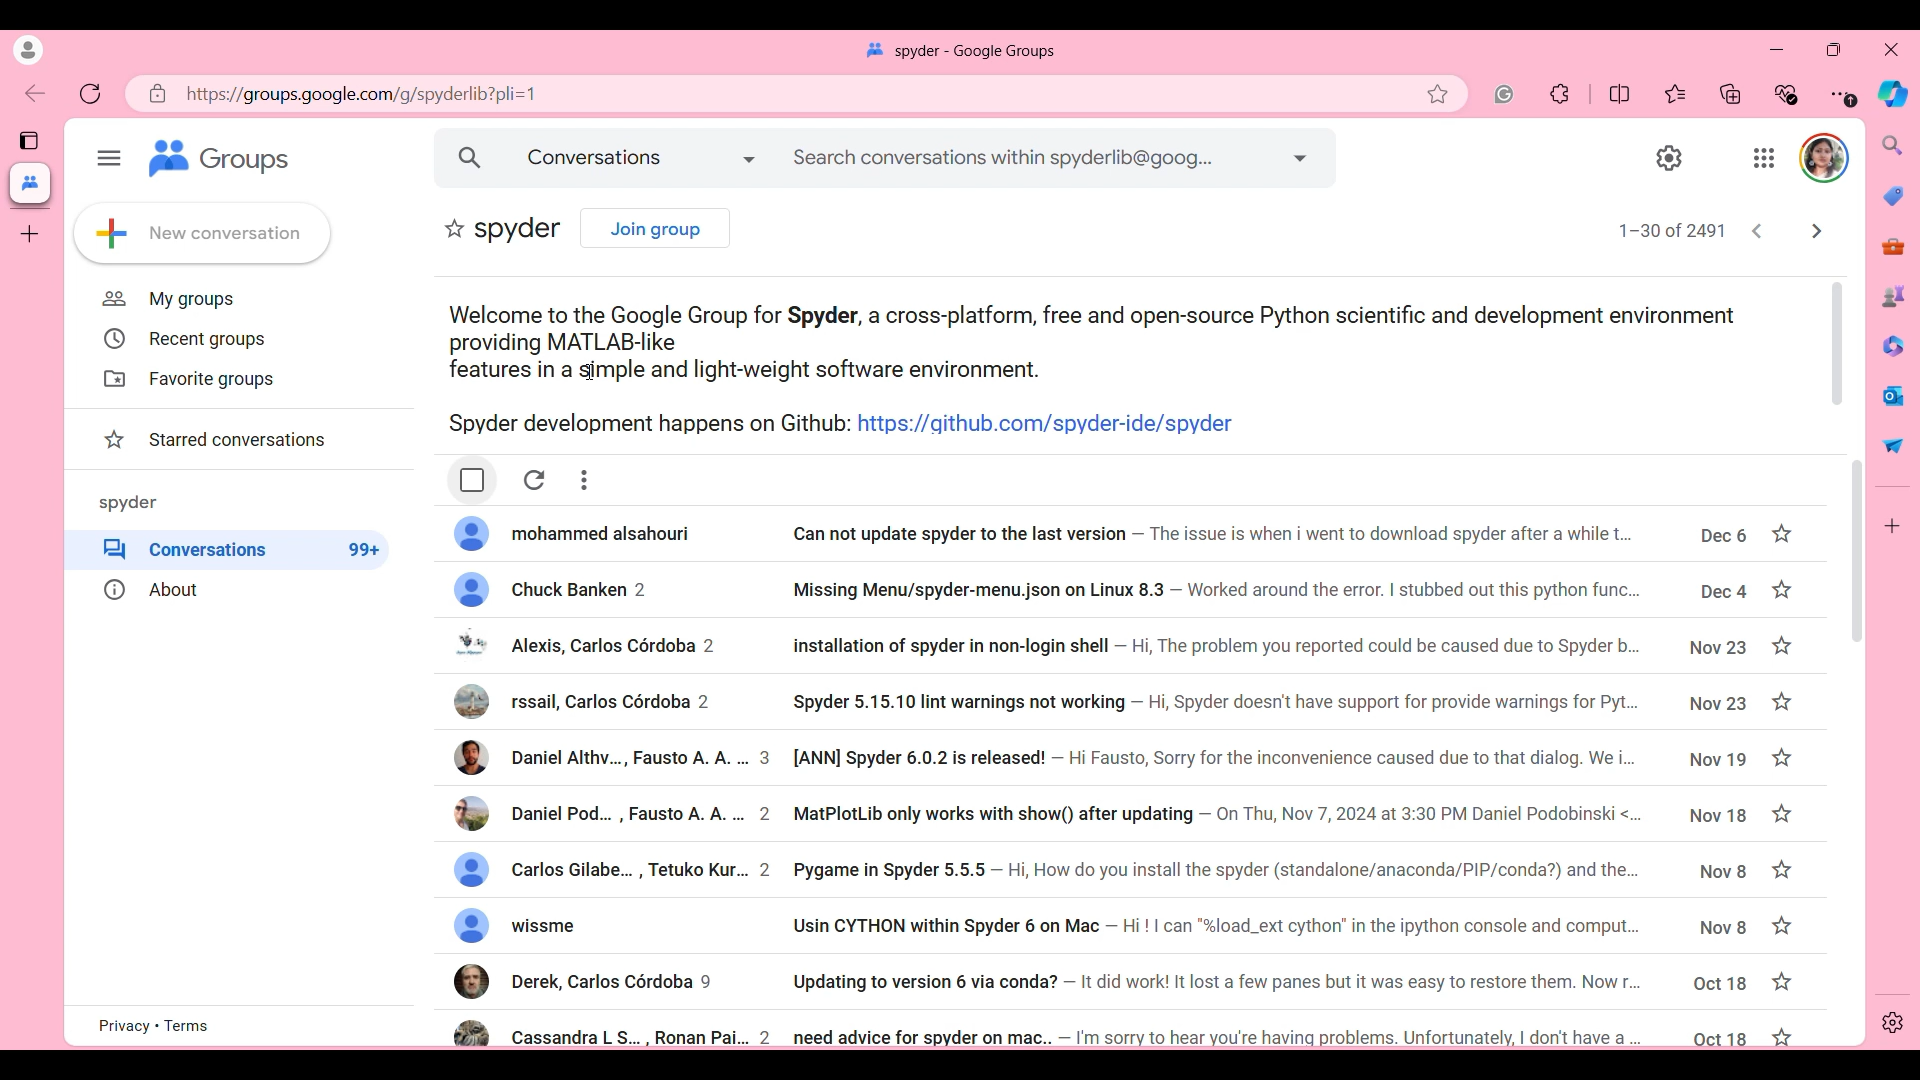  What do you see at coordinates (1757, 230) in the screenshot?
I see `Go to previous` at bounding box center [1757, 230].